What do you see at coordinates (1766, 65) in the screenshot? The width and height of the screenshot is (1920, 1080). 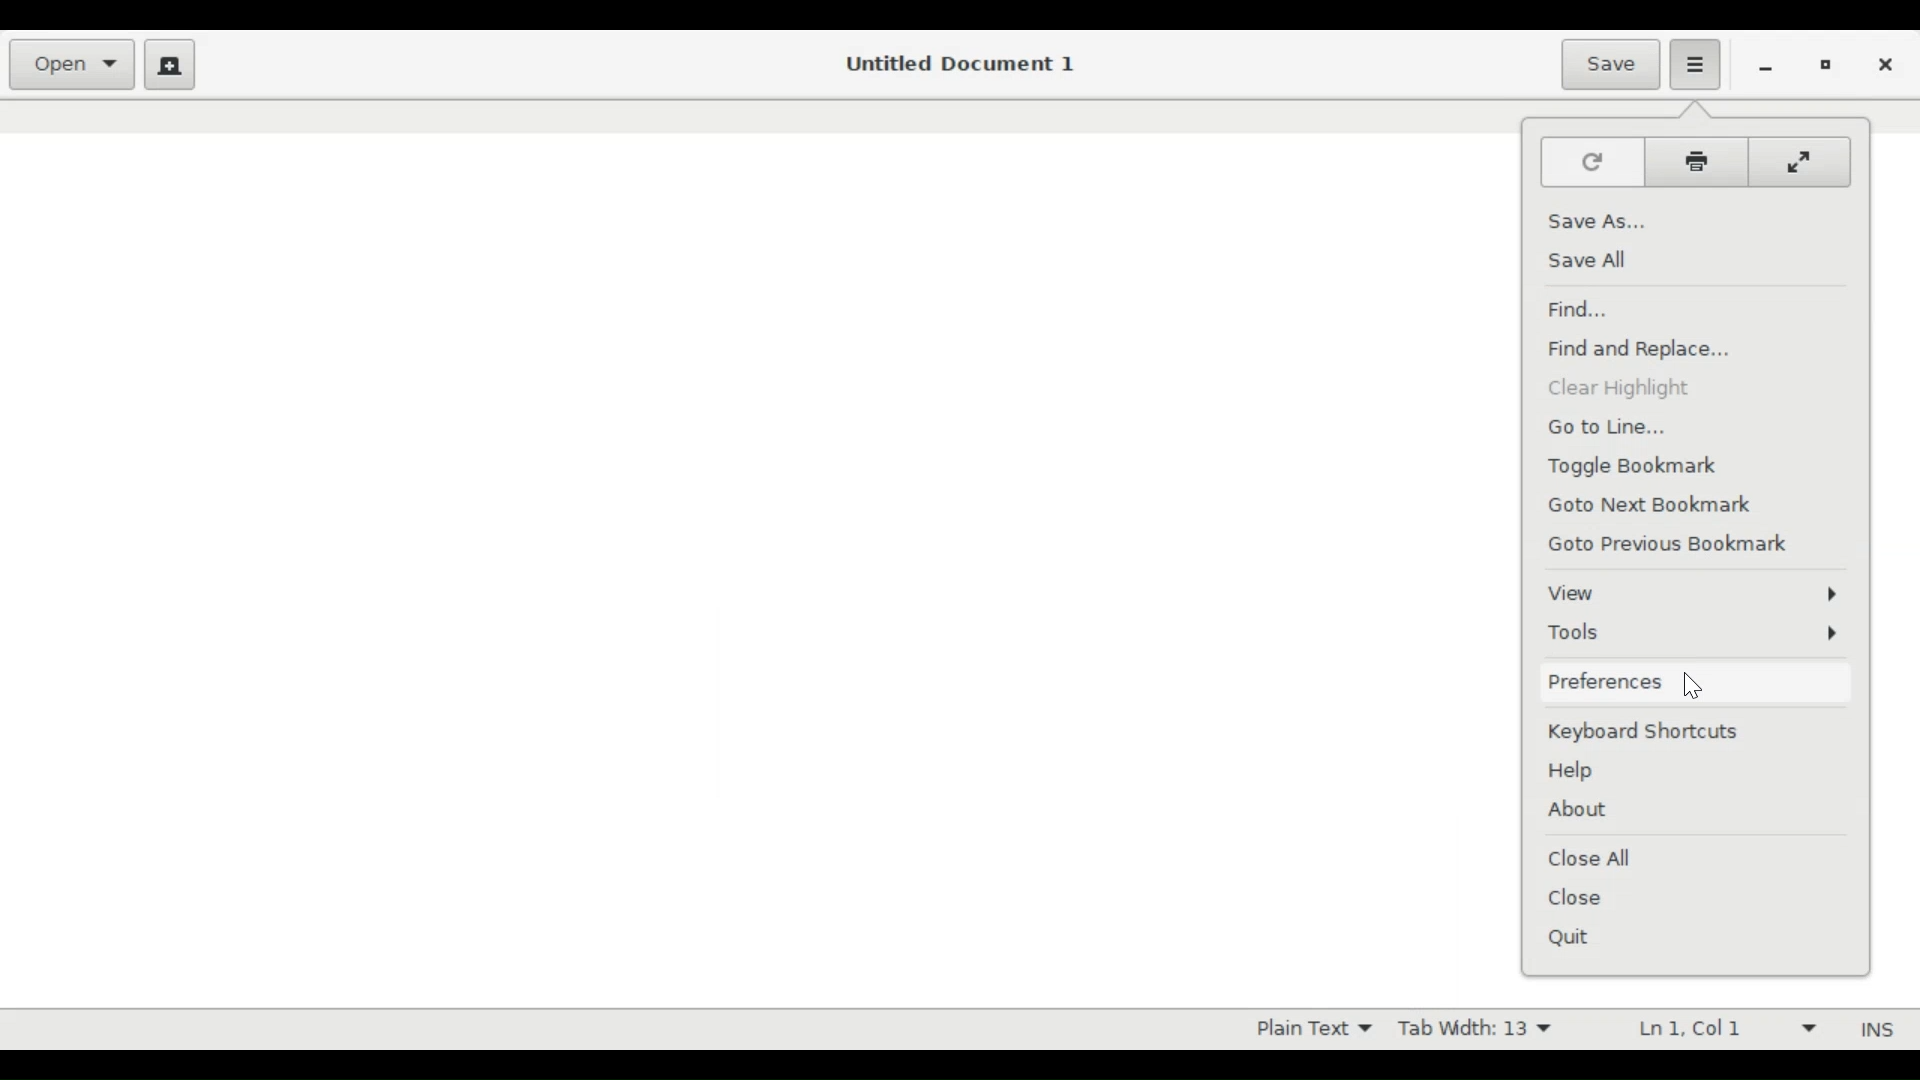 I see `minimize` at bounding box center [1766, 65].